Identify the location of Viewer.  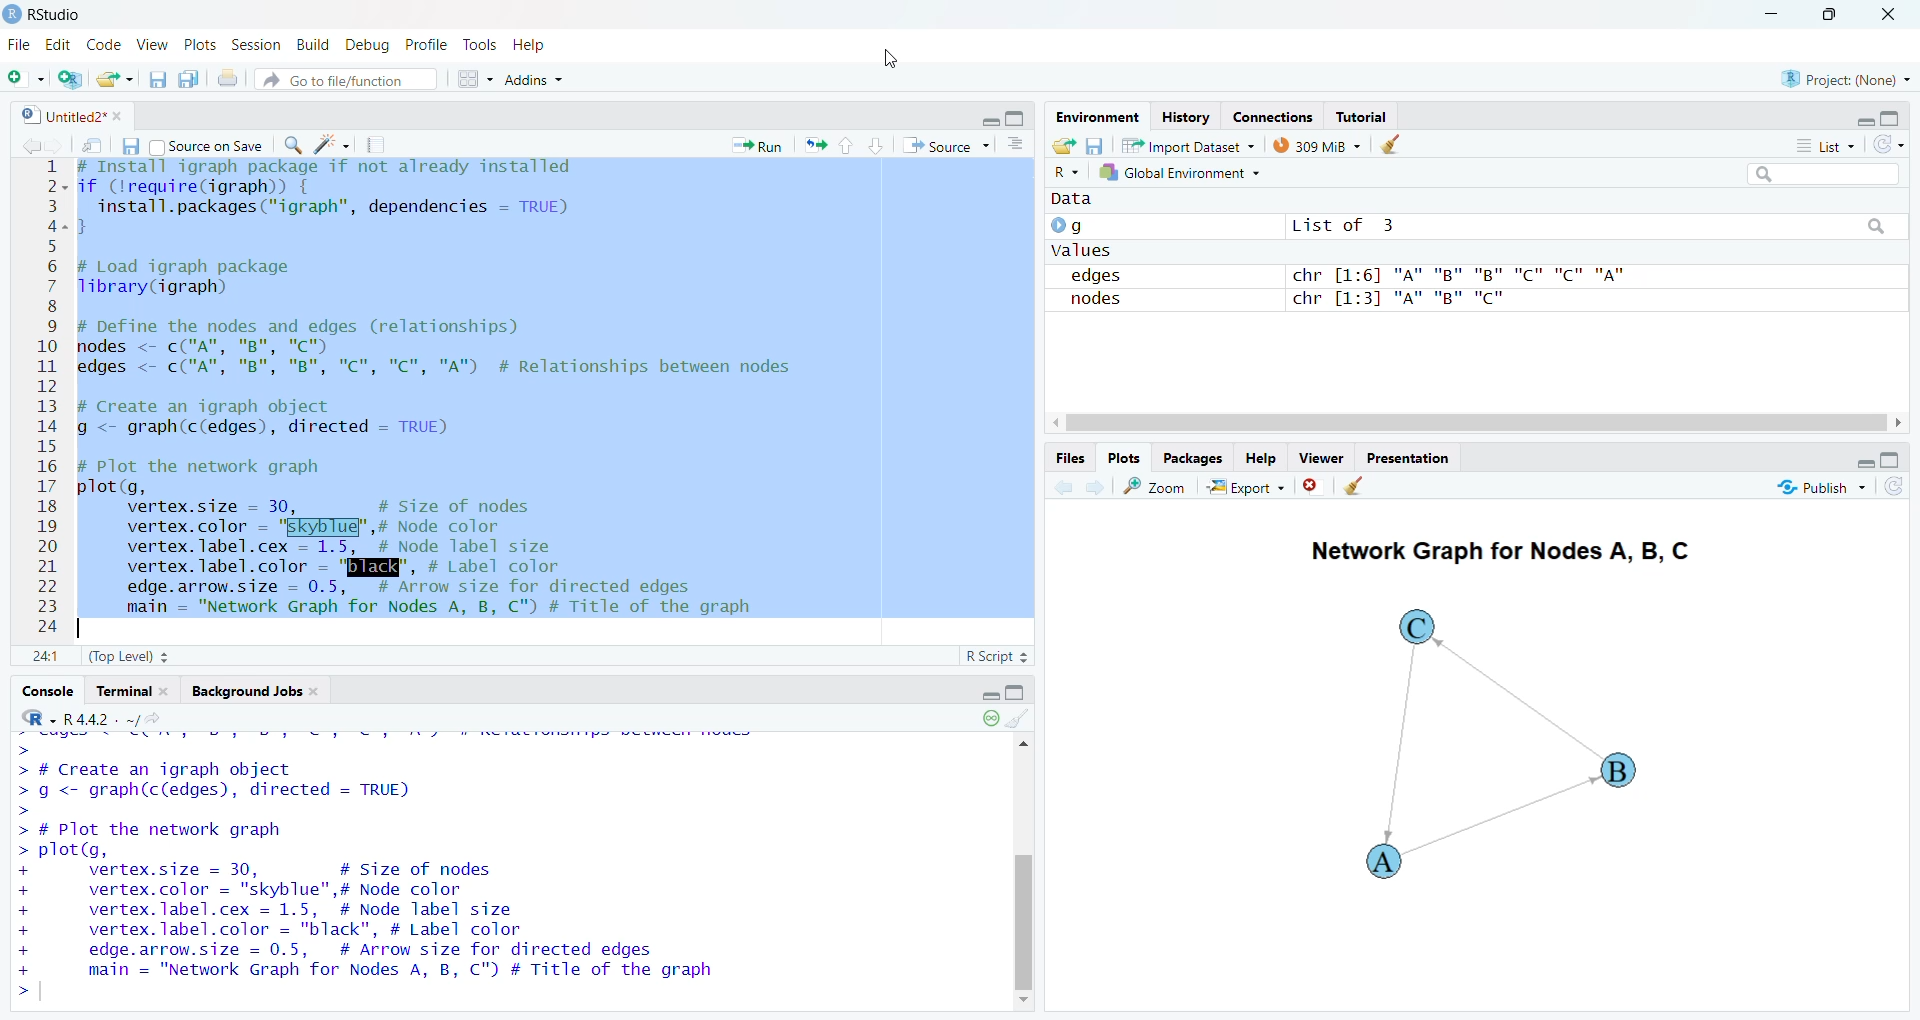
(1323, 458).